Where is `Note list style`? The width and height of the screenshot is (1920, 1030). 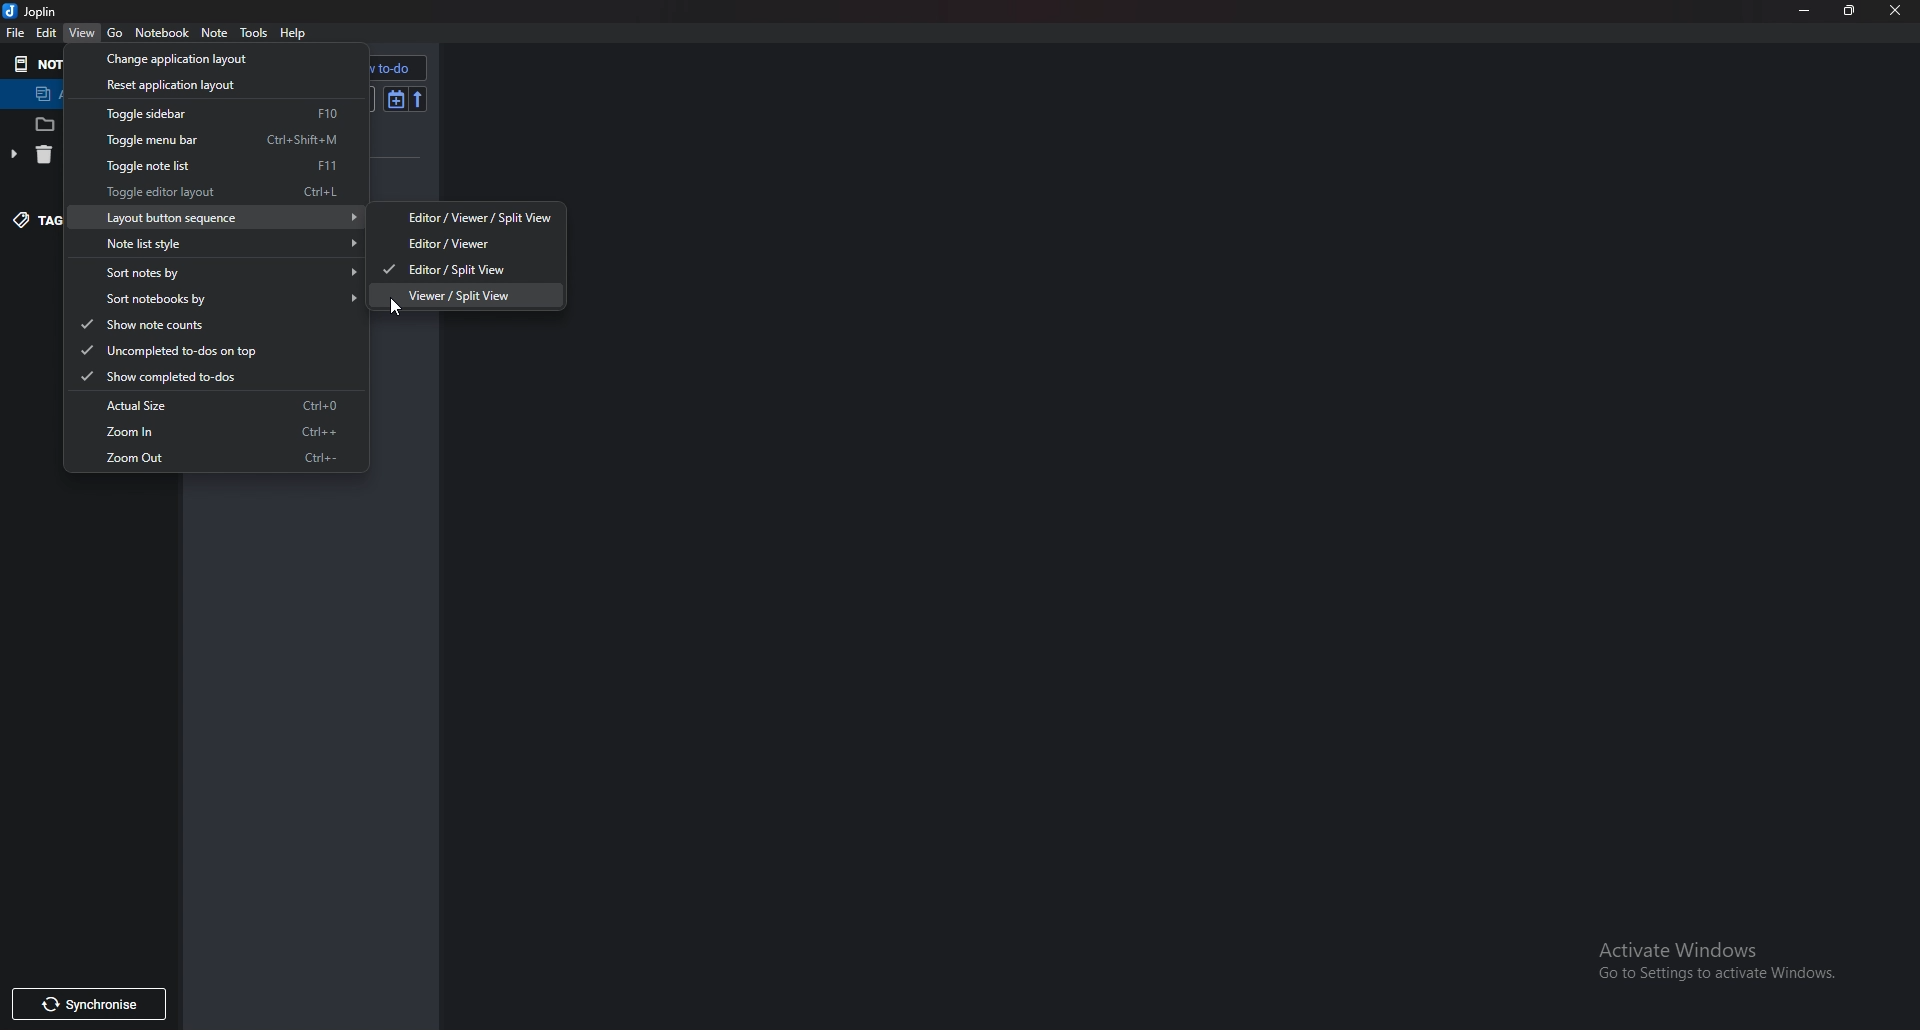 Note list style is located at coordinates (222, 243).